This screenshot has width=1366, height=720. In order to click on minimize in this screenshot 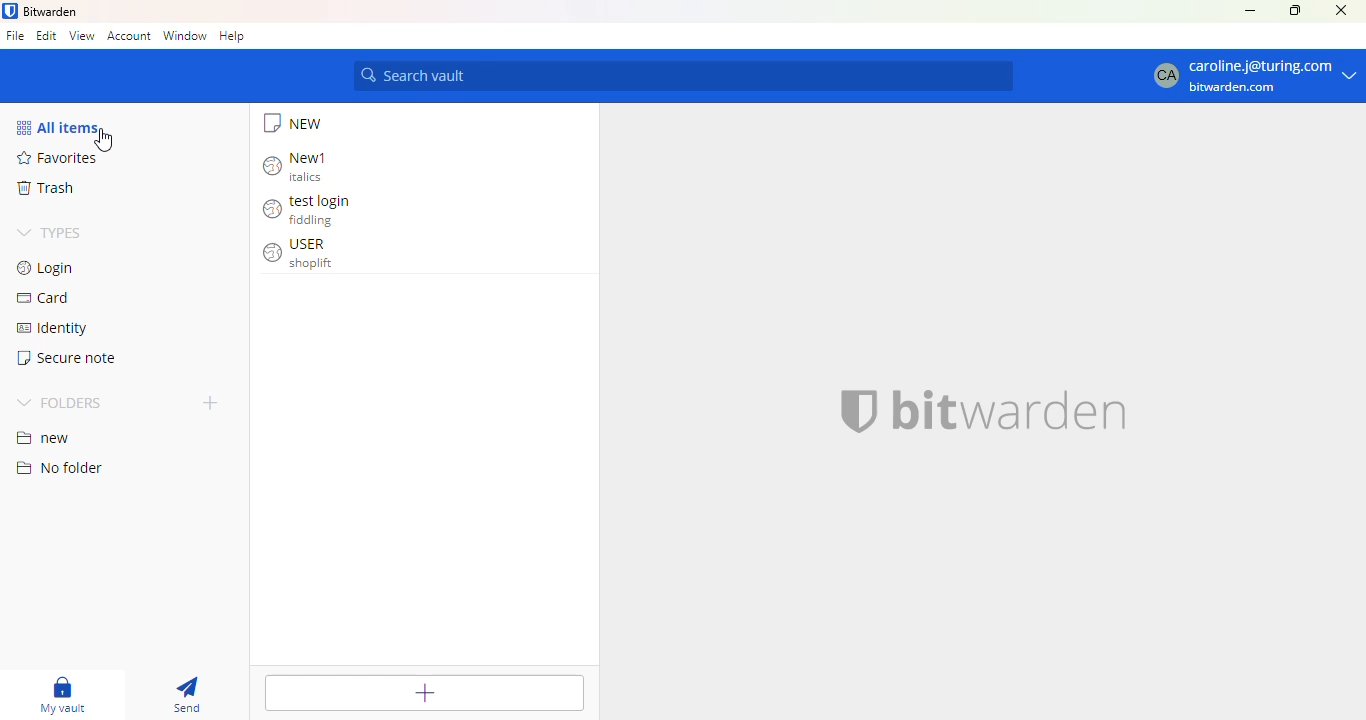, I will do `click(1250, 11)`.